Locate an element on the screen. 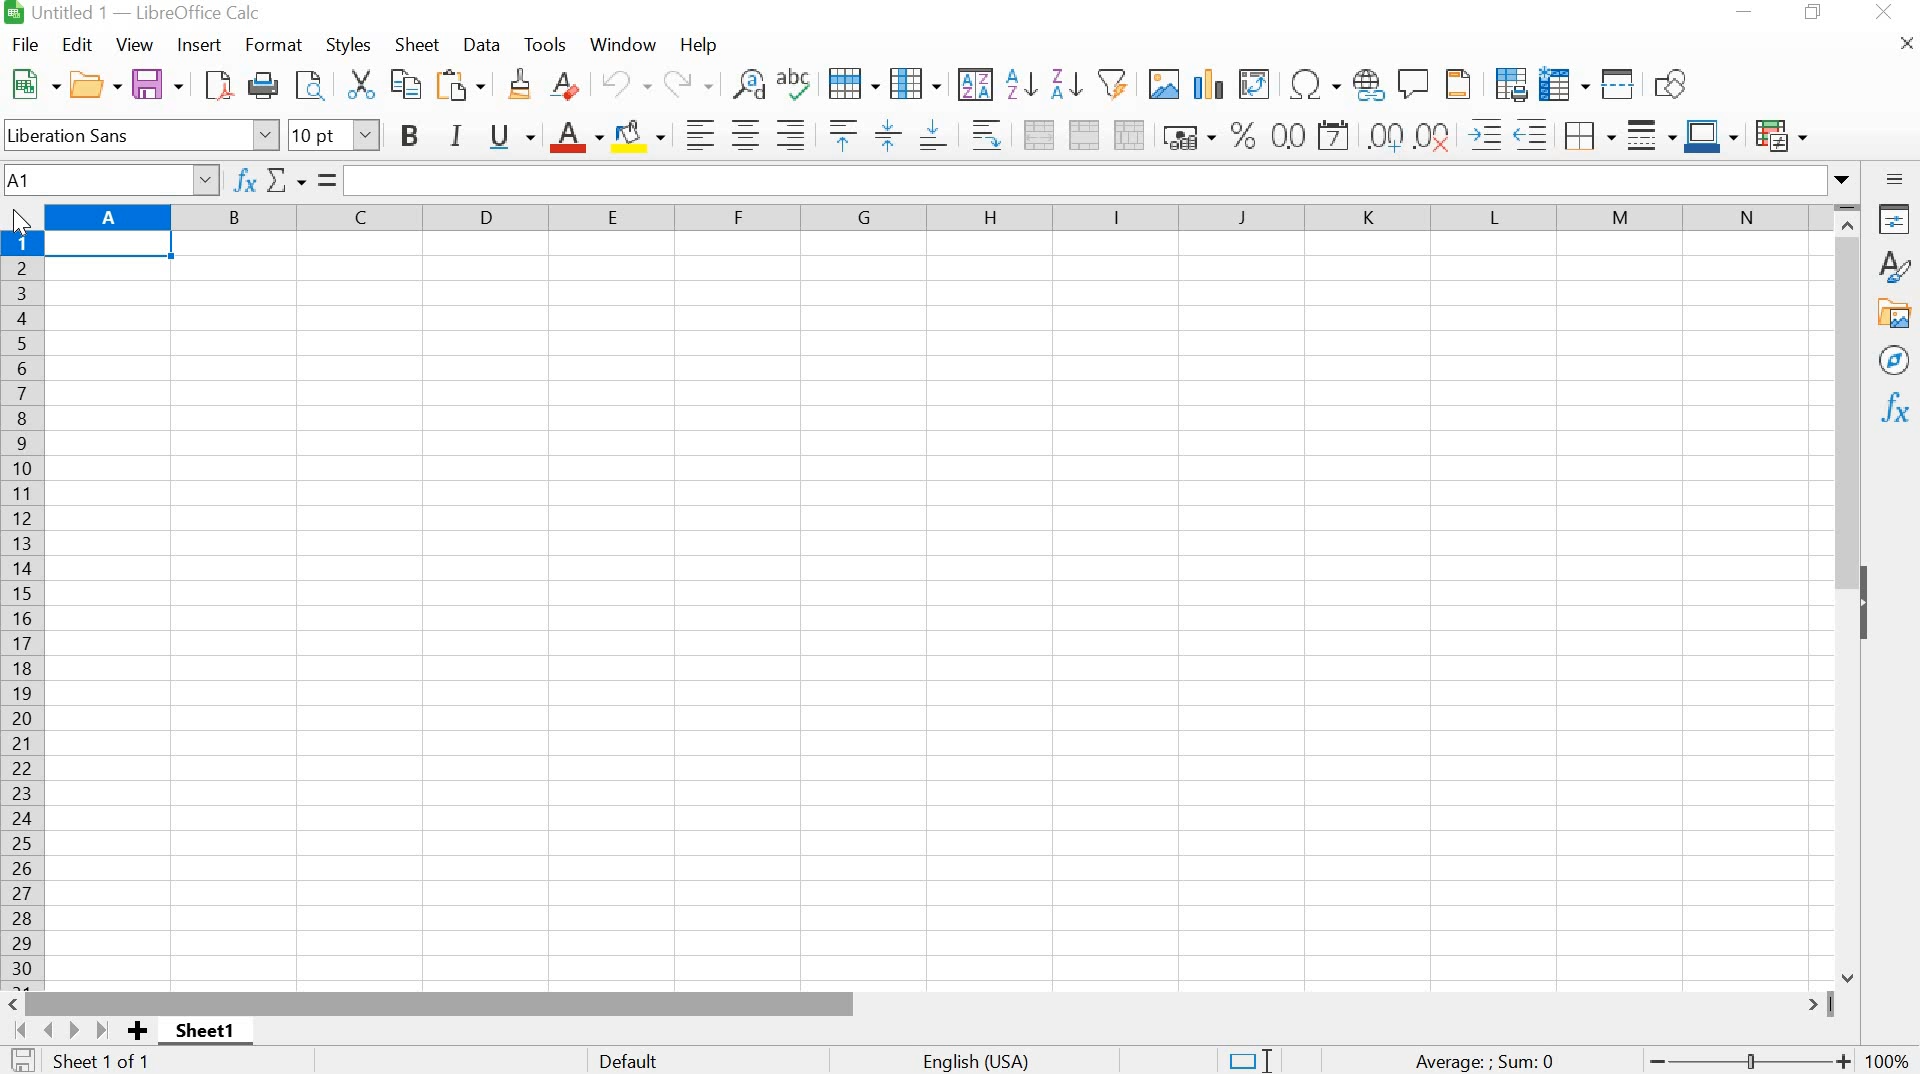 The width and height of the screenshot is (1920, 1074). Sort Descending is located at coordinates (1063, 85).